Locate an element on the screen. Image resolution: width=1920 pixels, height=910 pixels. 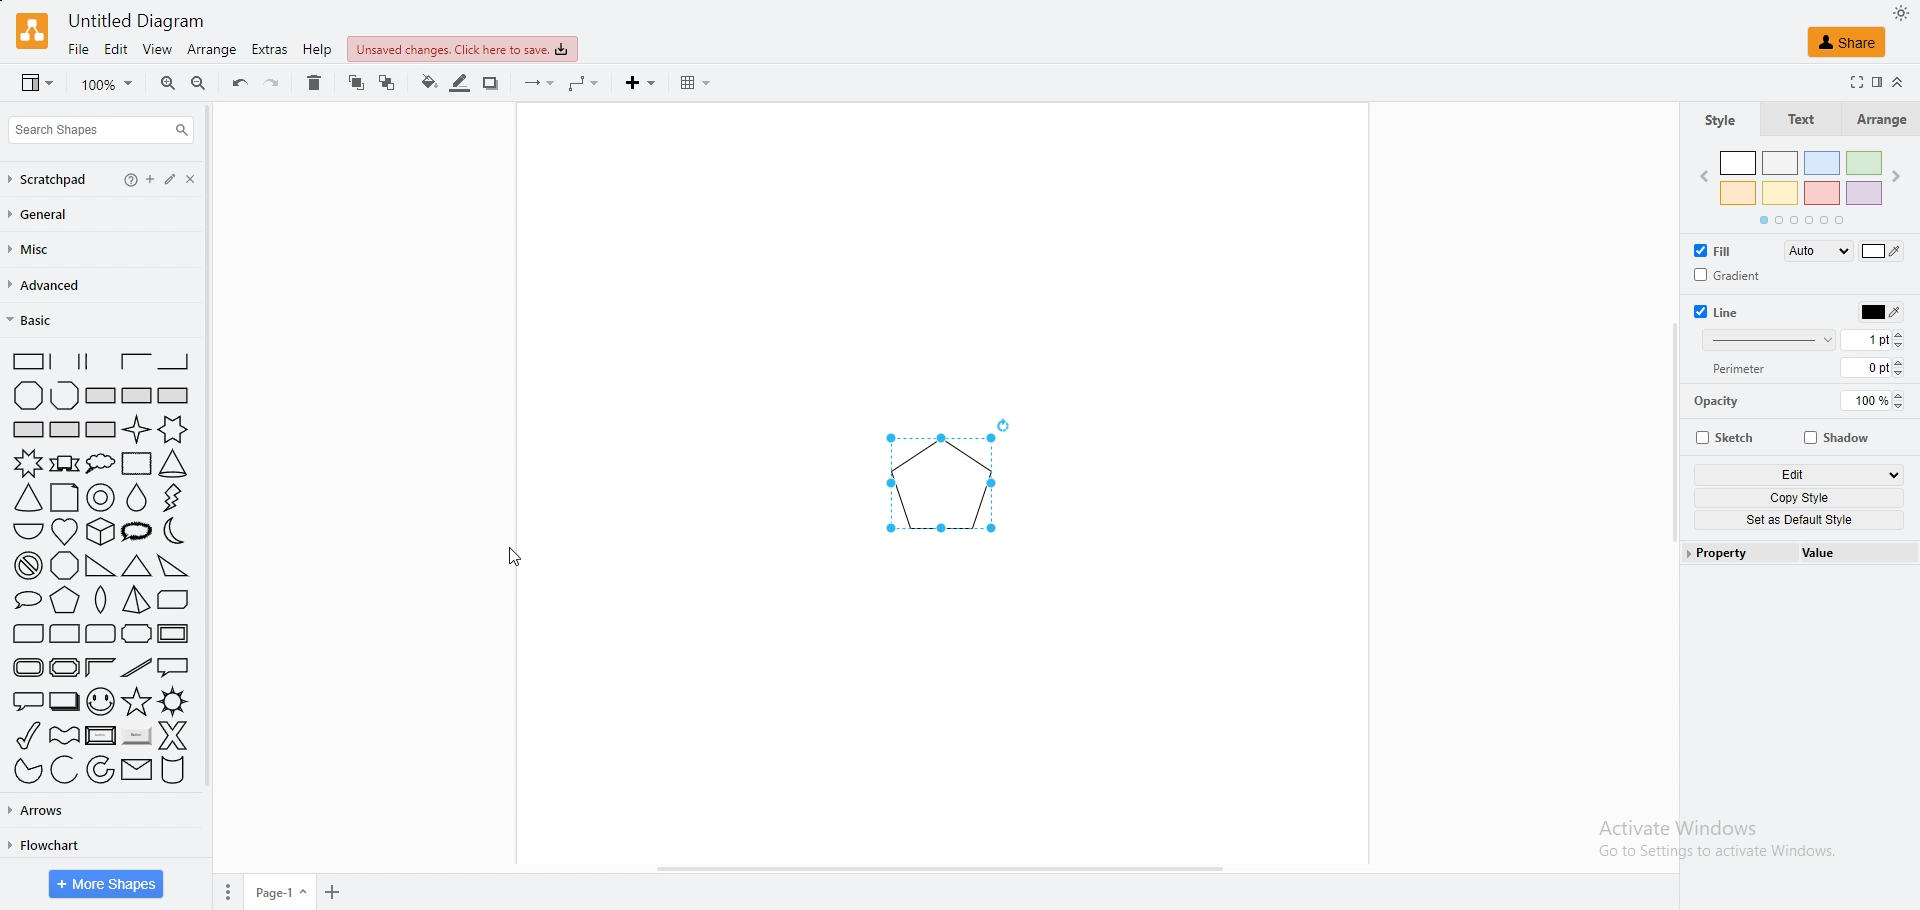
heart is located at coordinates (65, 531).